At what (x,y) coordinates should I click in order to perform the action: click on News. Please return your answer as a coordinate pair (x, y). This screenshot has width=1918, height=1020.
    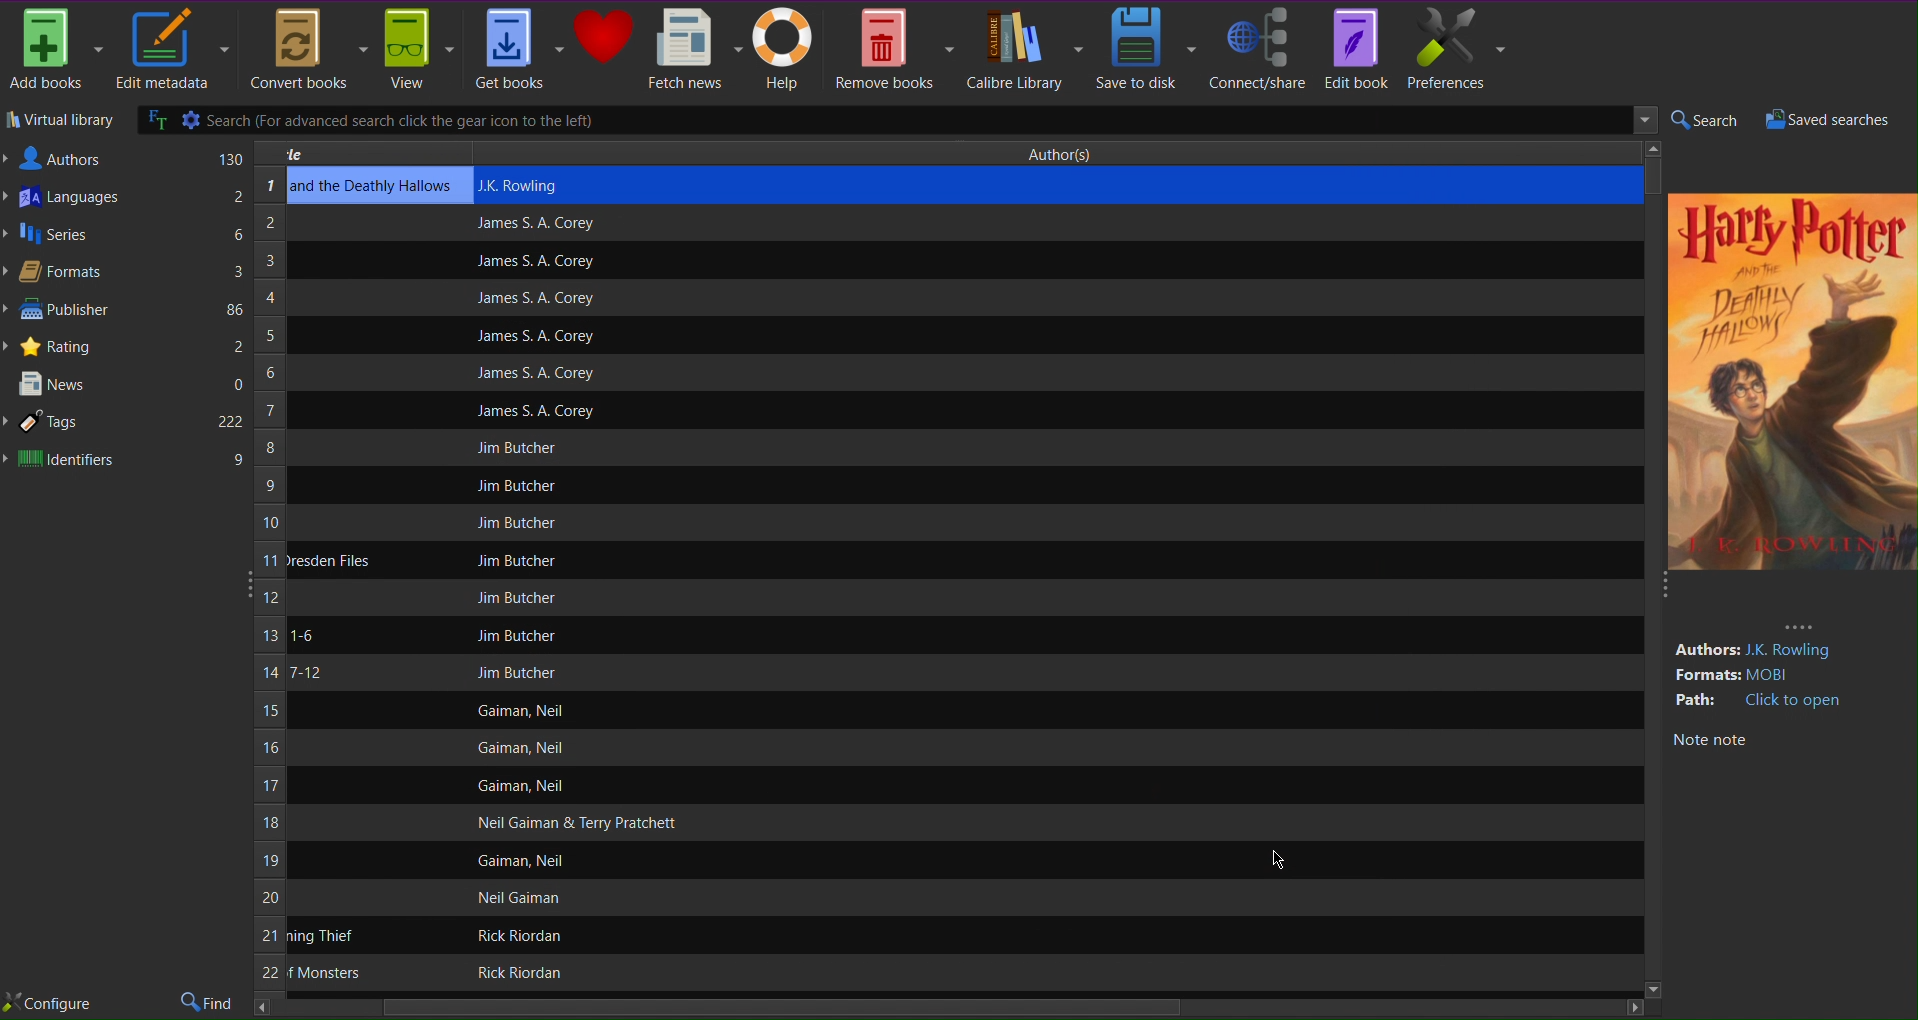
    Looking at the image, I should click on (128, 384).